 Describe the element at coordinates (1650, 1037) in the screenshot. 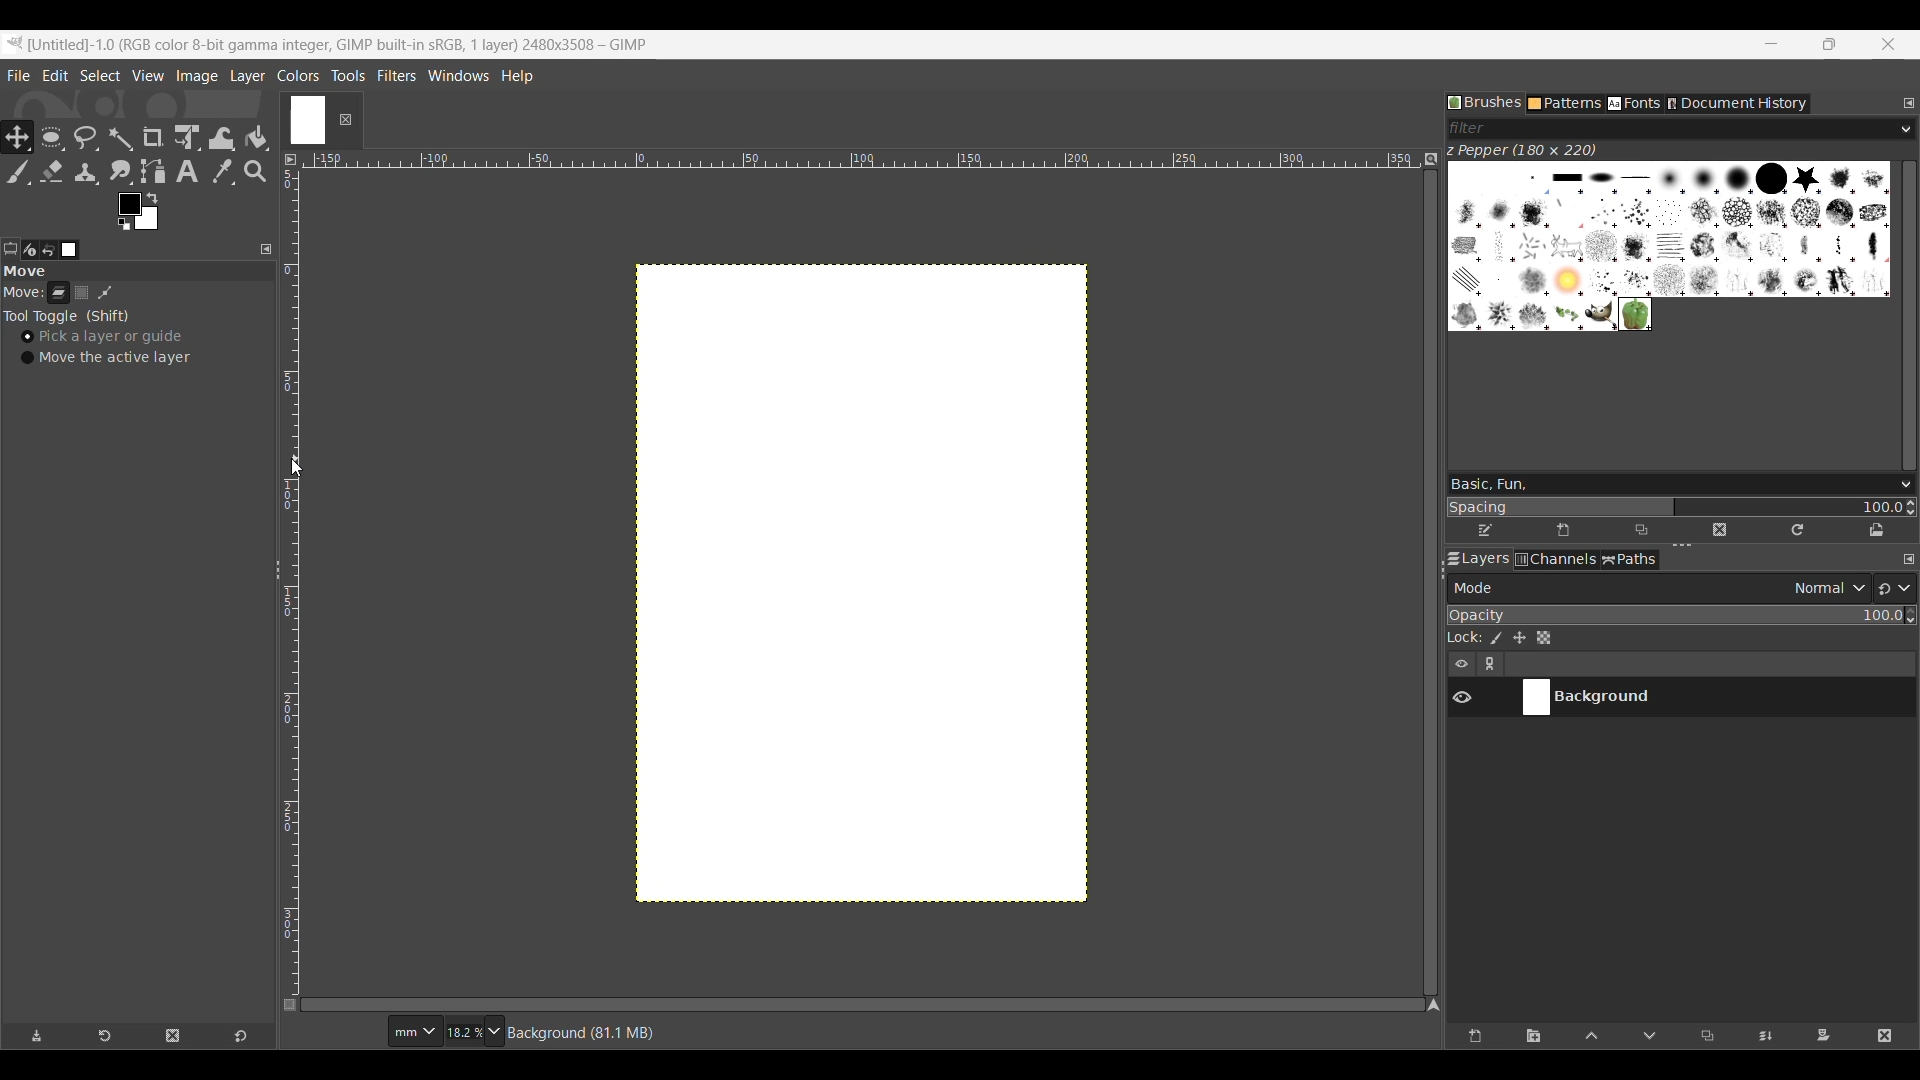

I see `Move layer one step down` at that location.